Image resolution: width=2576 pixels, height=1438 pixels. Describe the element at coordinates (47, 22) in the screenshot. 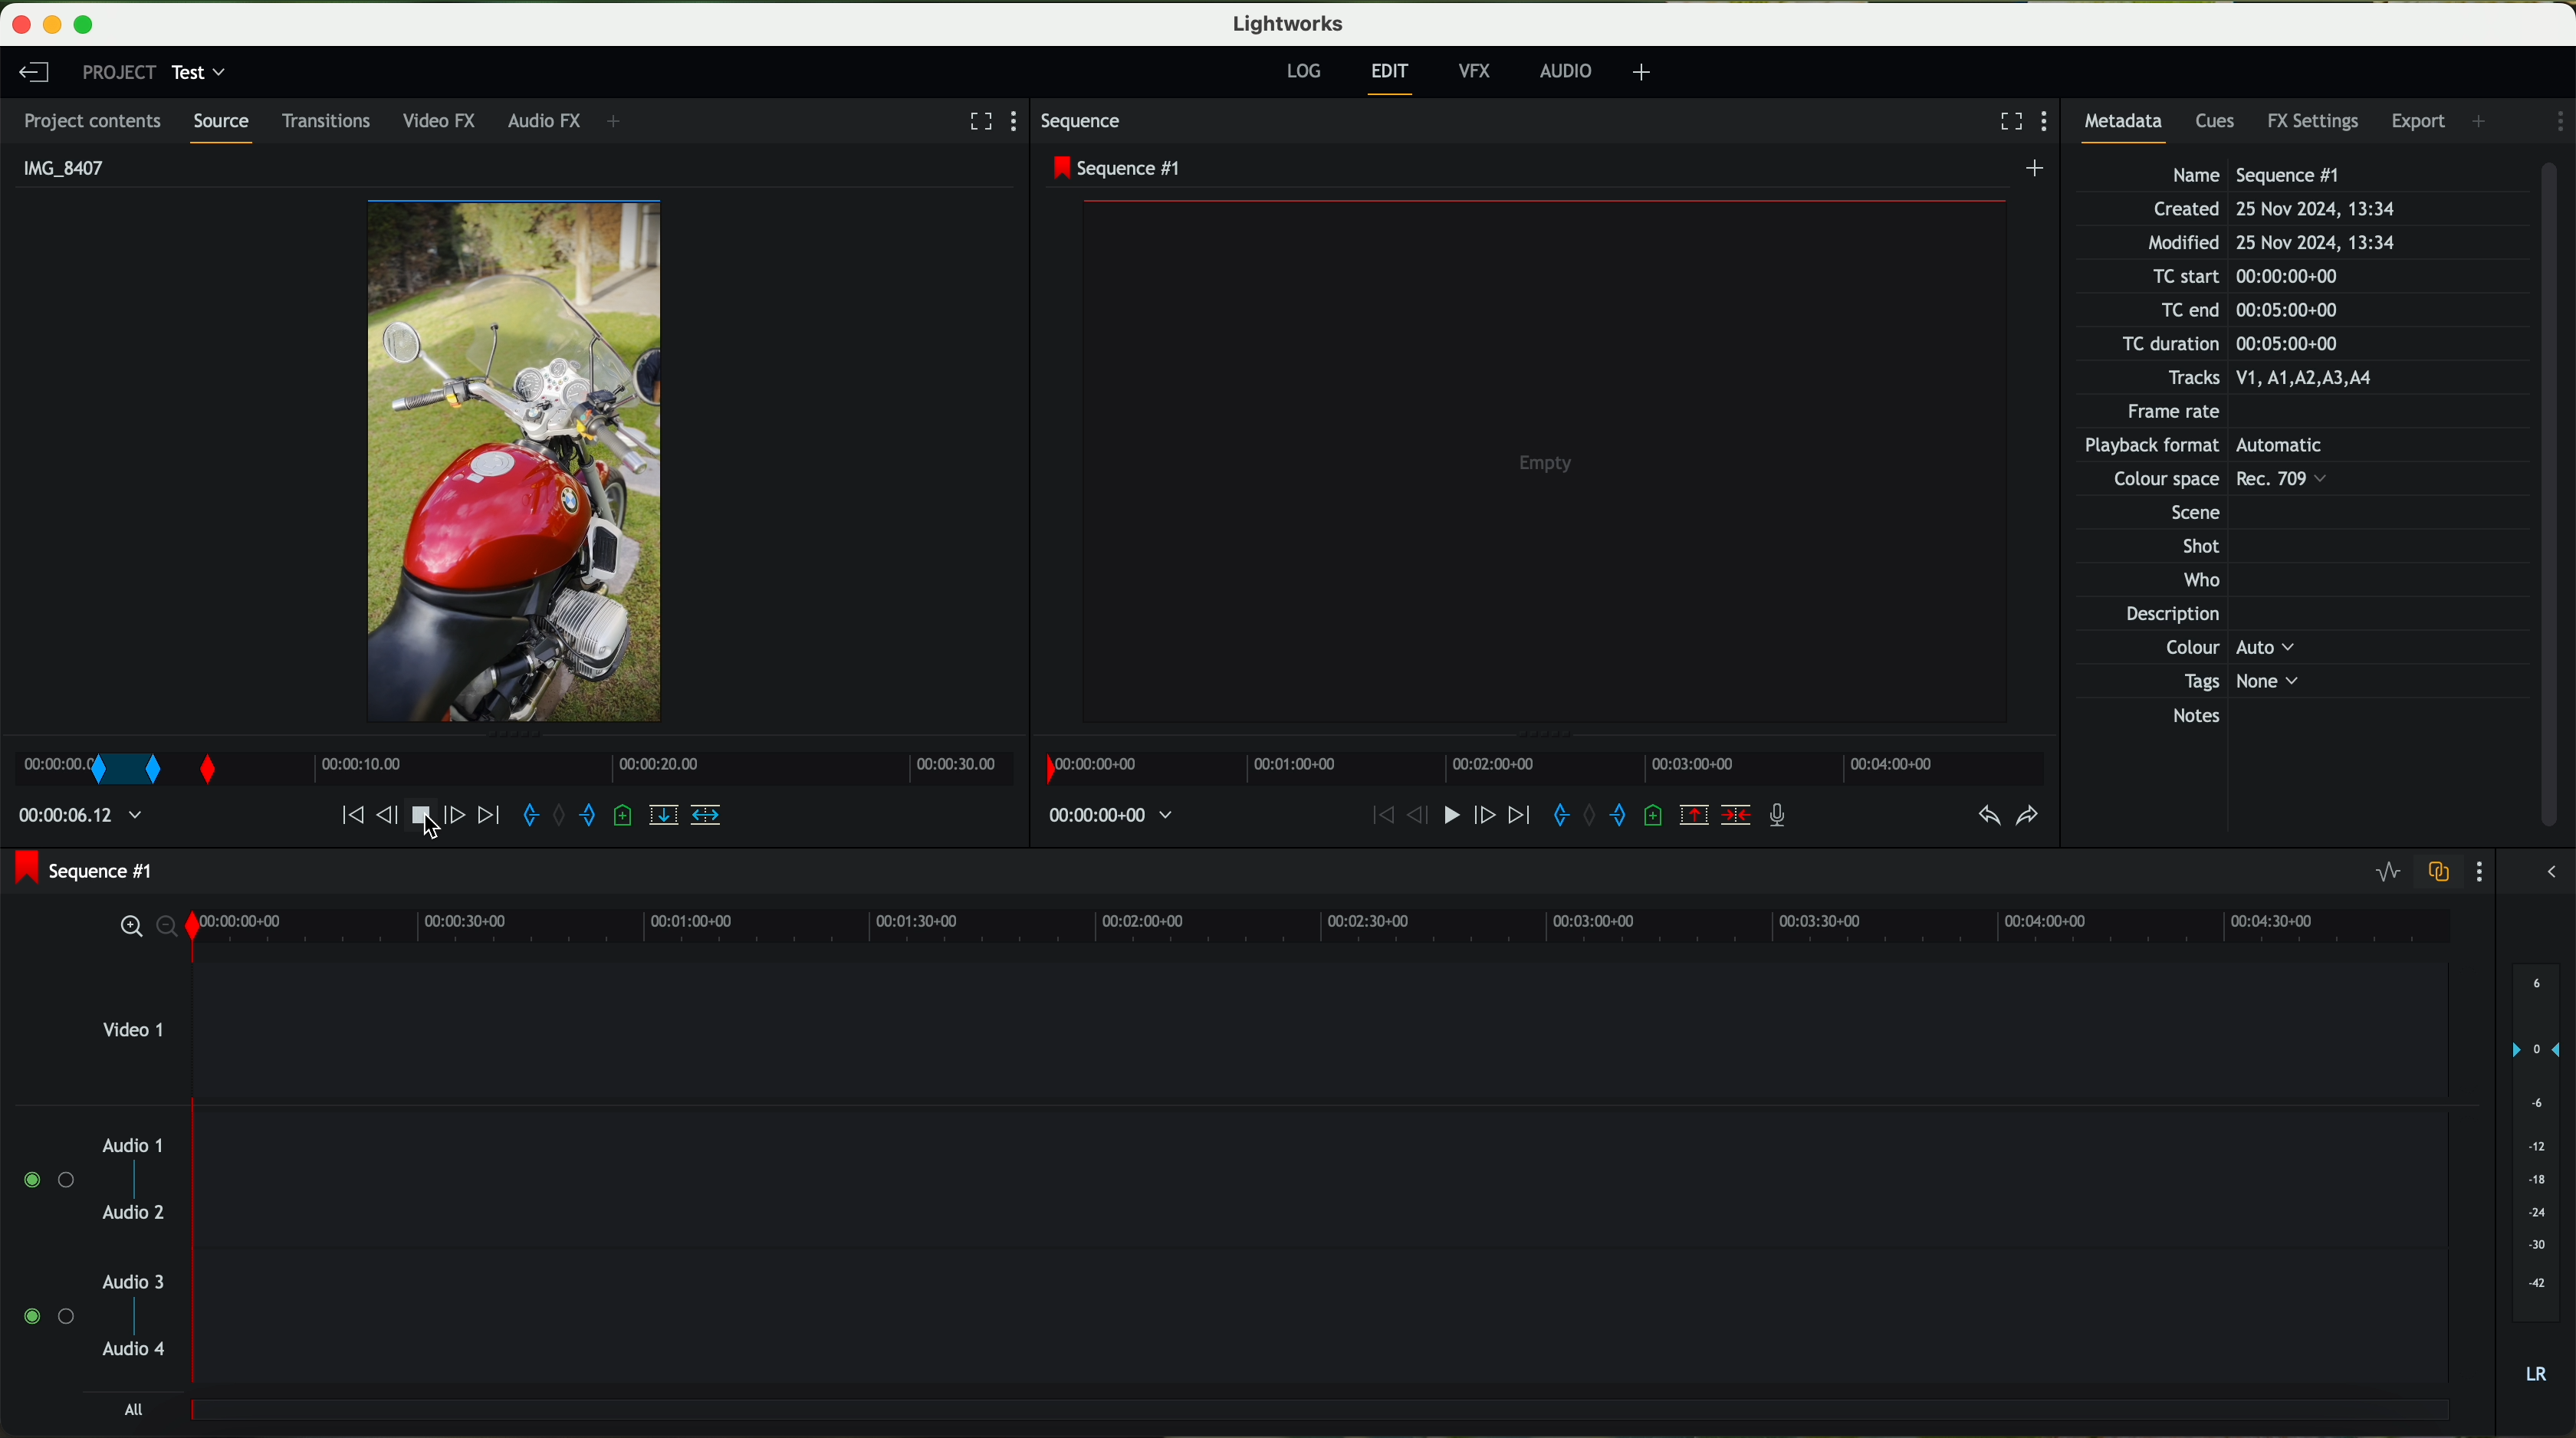

I see `minimize` at that location.